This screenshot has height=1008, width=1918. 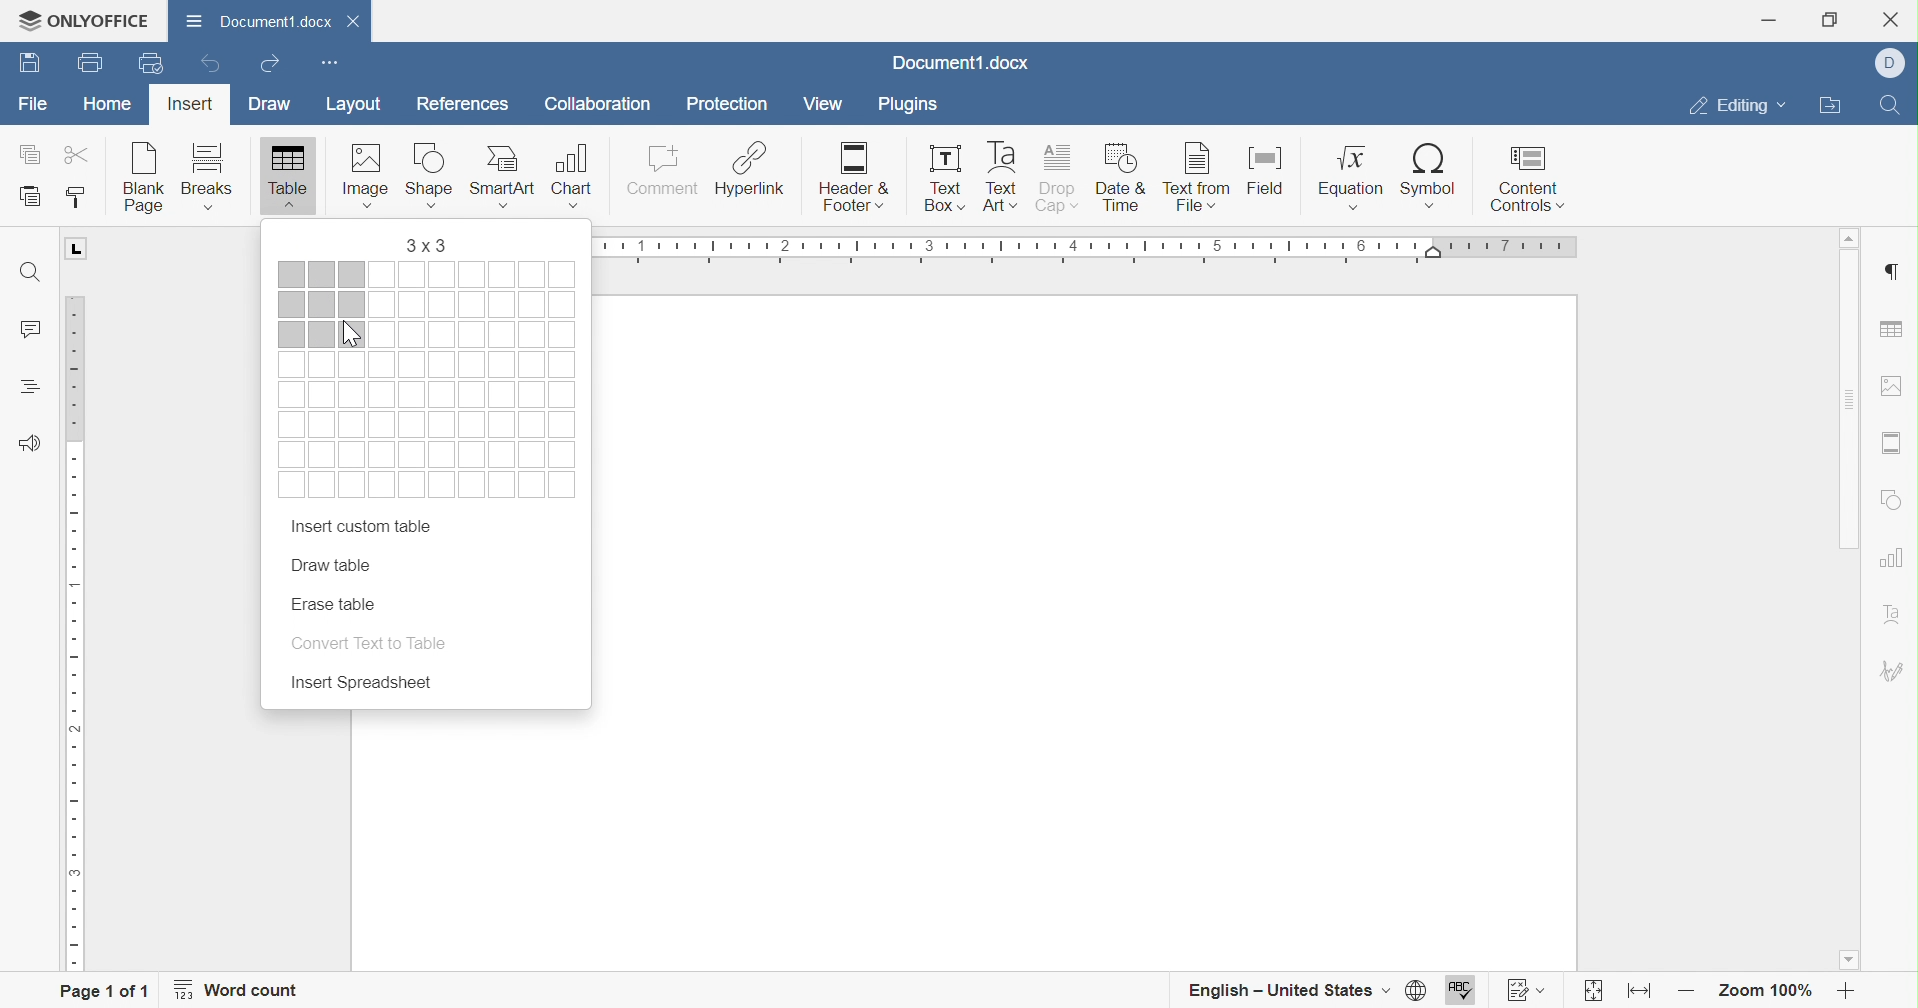 I want to click on English - United States, so click(x=1288, y=988).